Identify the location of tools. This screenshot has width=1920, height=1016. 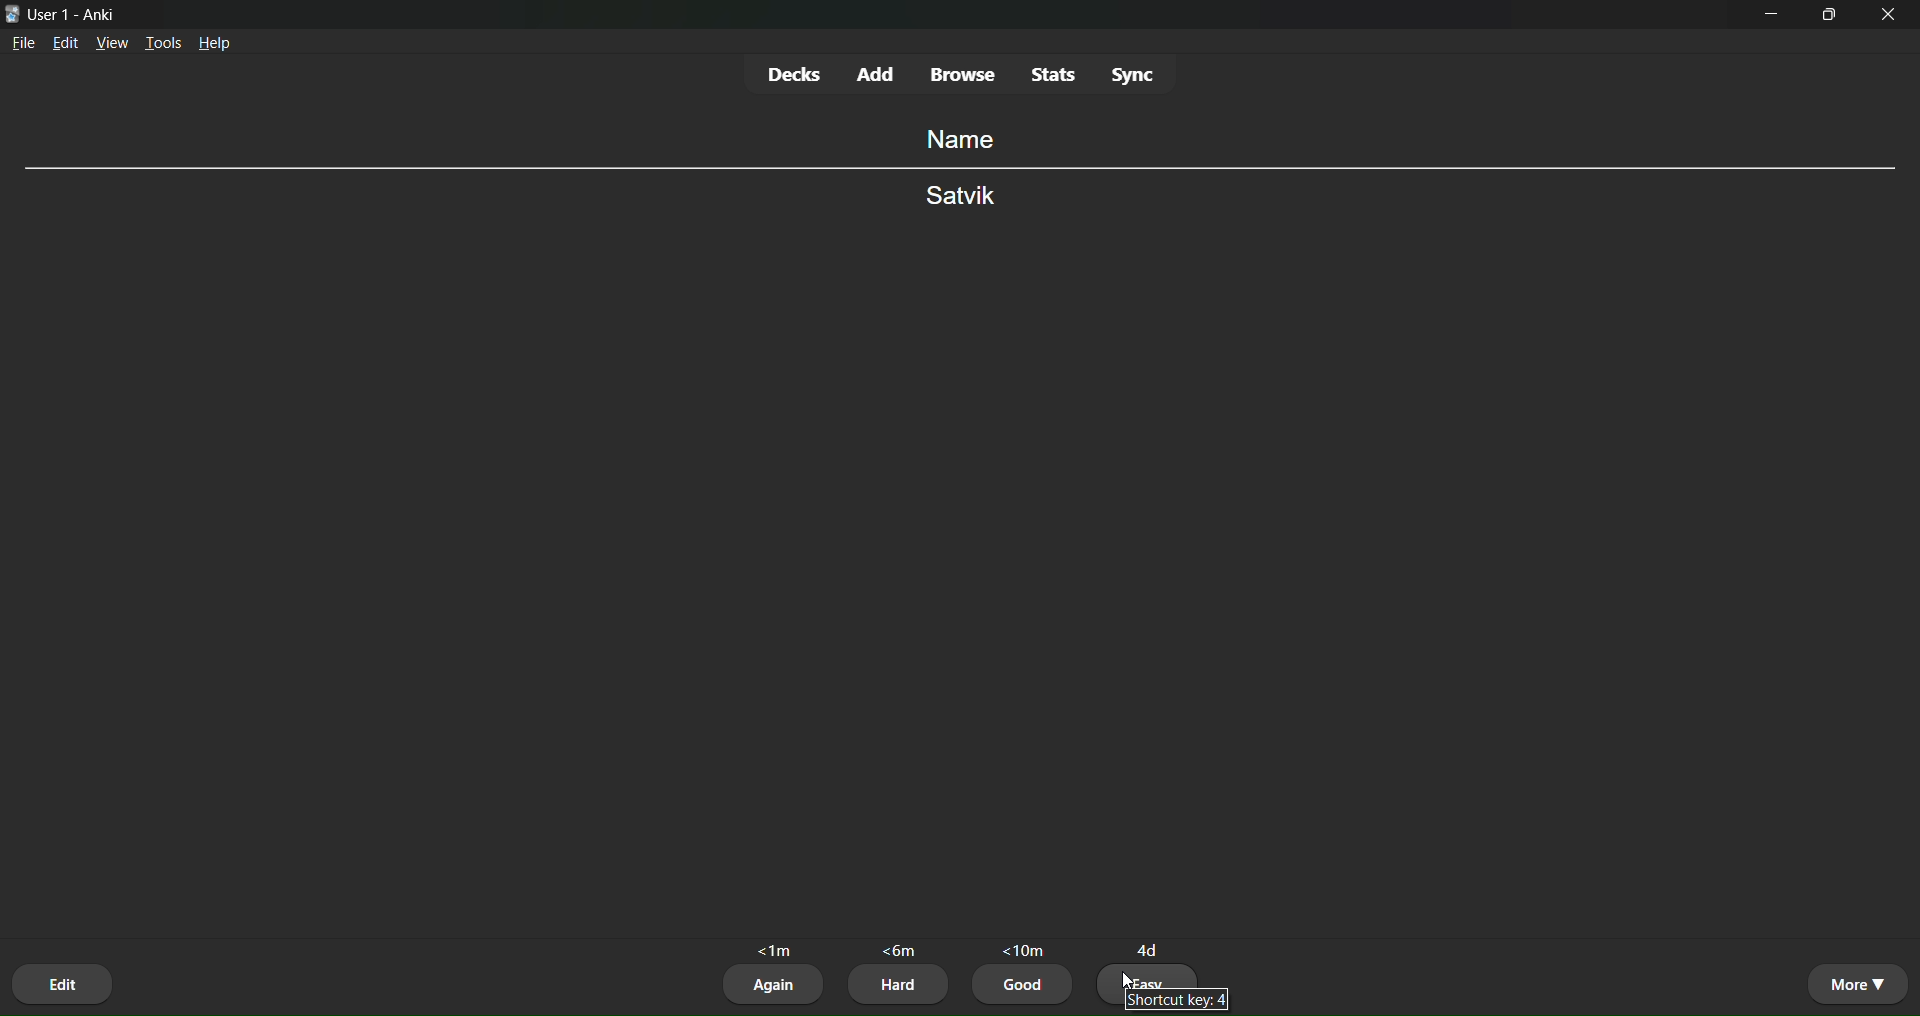
(165, 40).